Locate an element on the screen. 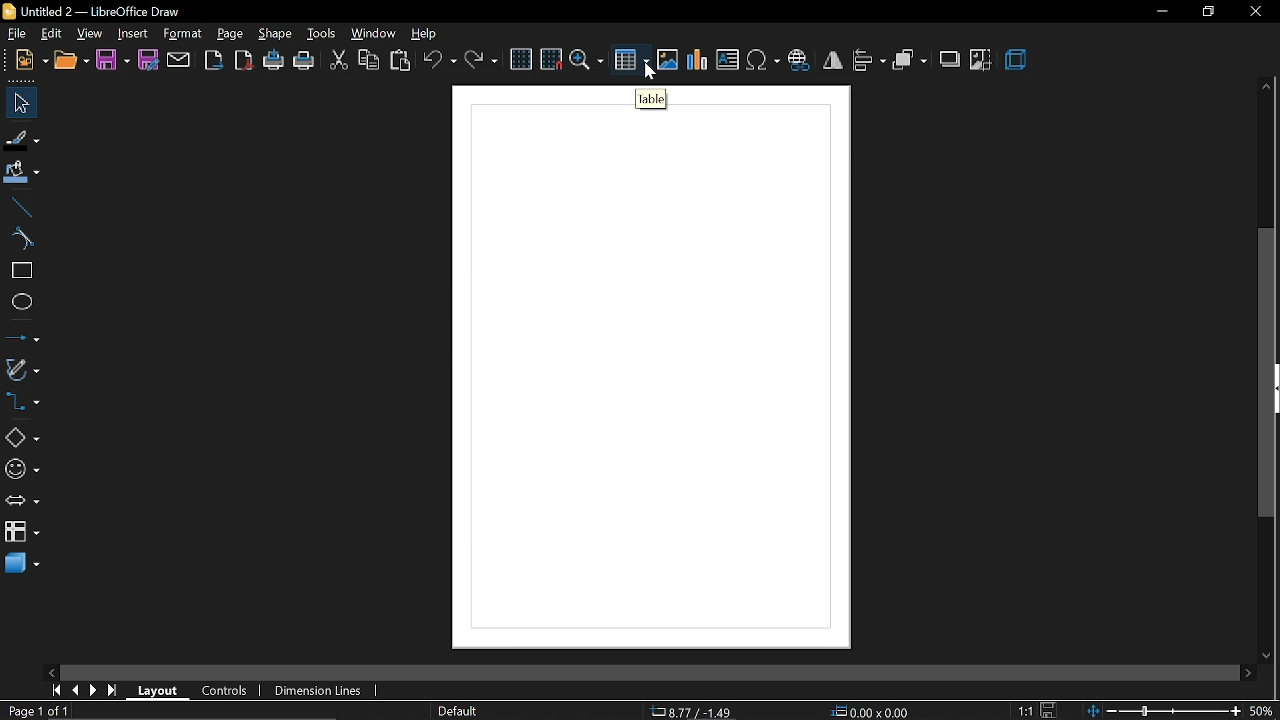  save is located at coordinates (113, 60).